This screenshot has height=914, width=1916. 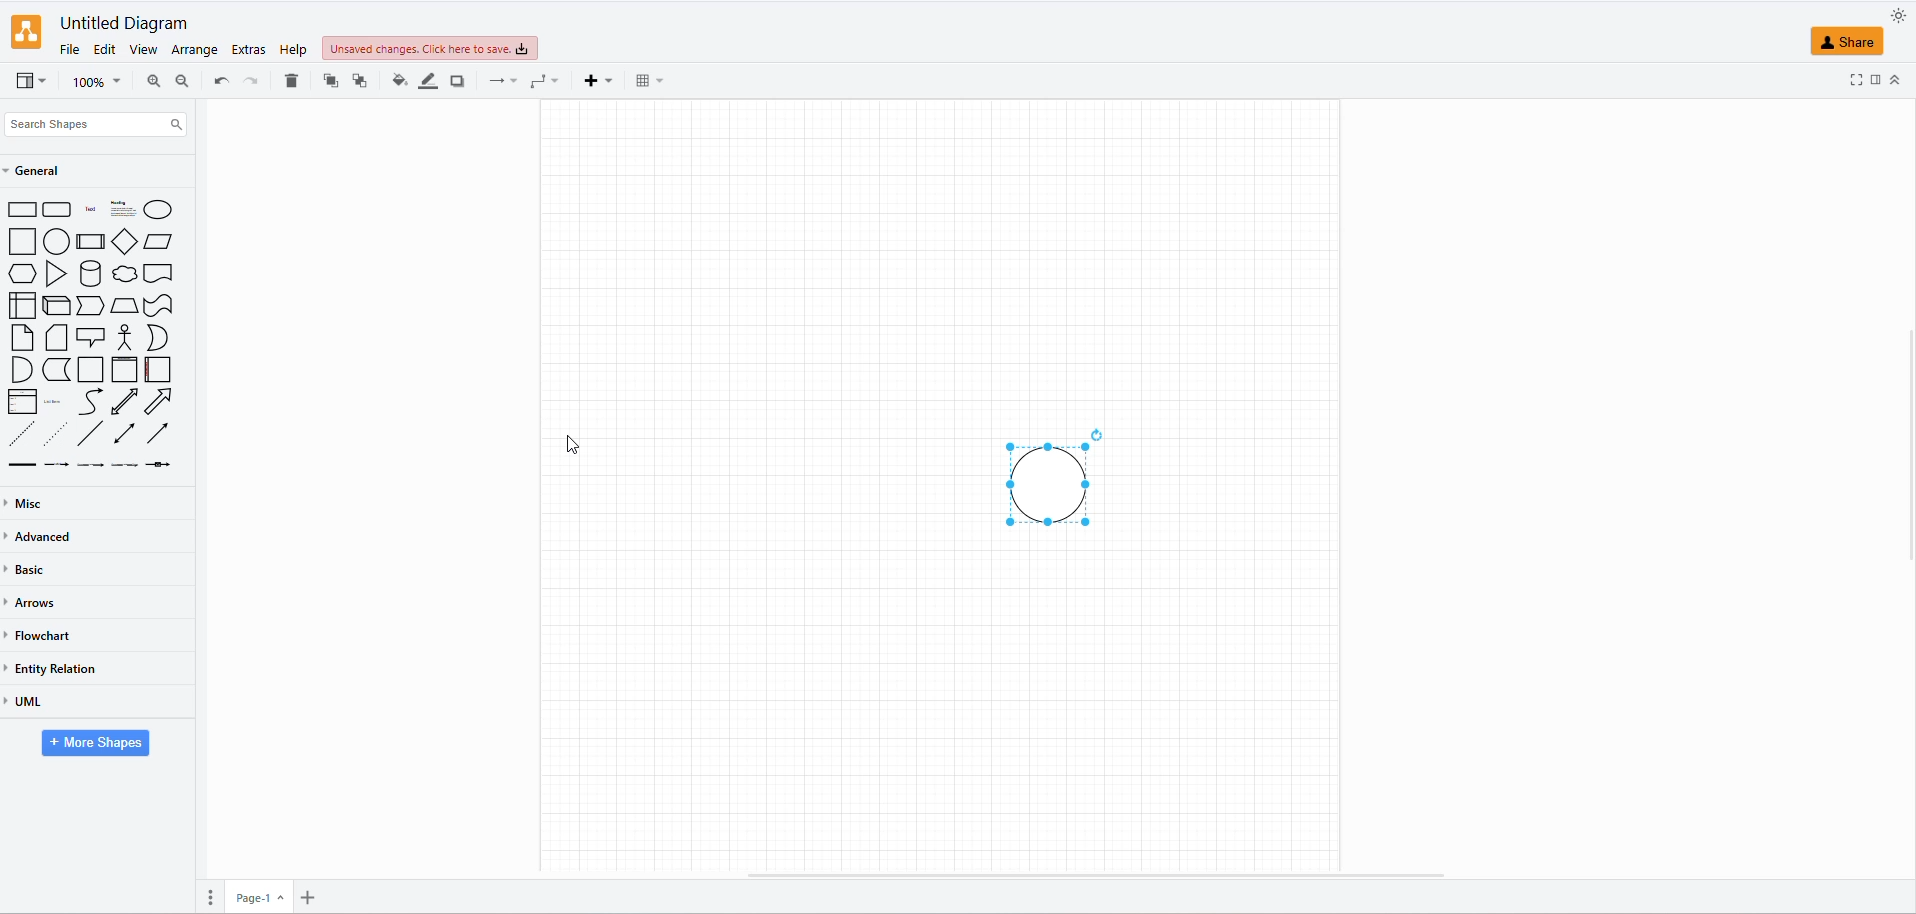 What do you see at coordinates (153, 337) in the screenshot?
I see `OR` at bounding box center [153, 337].